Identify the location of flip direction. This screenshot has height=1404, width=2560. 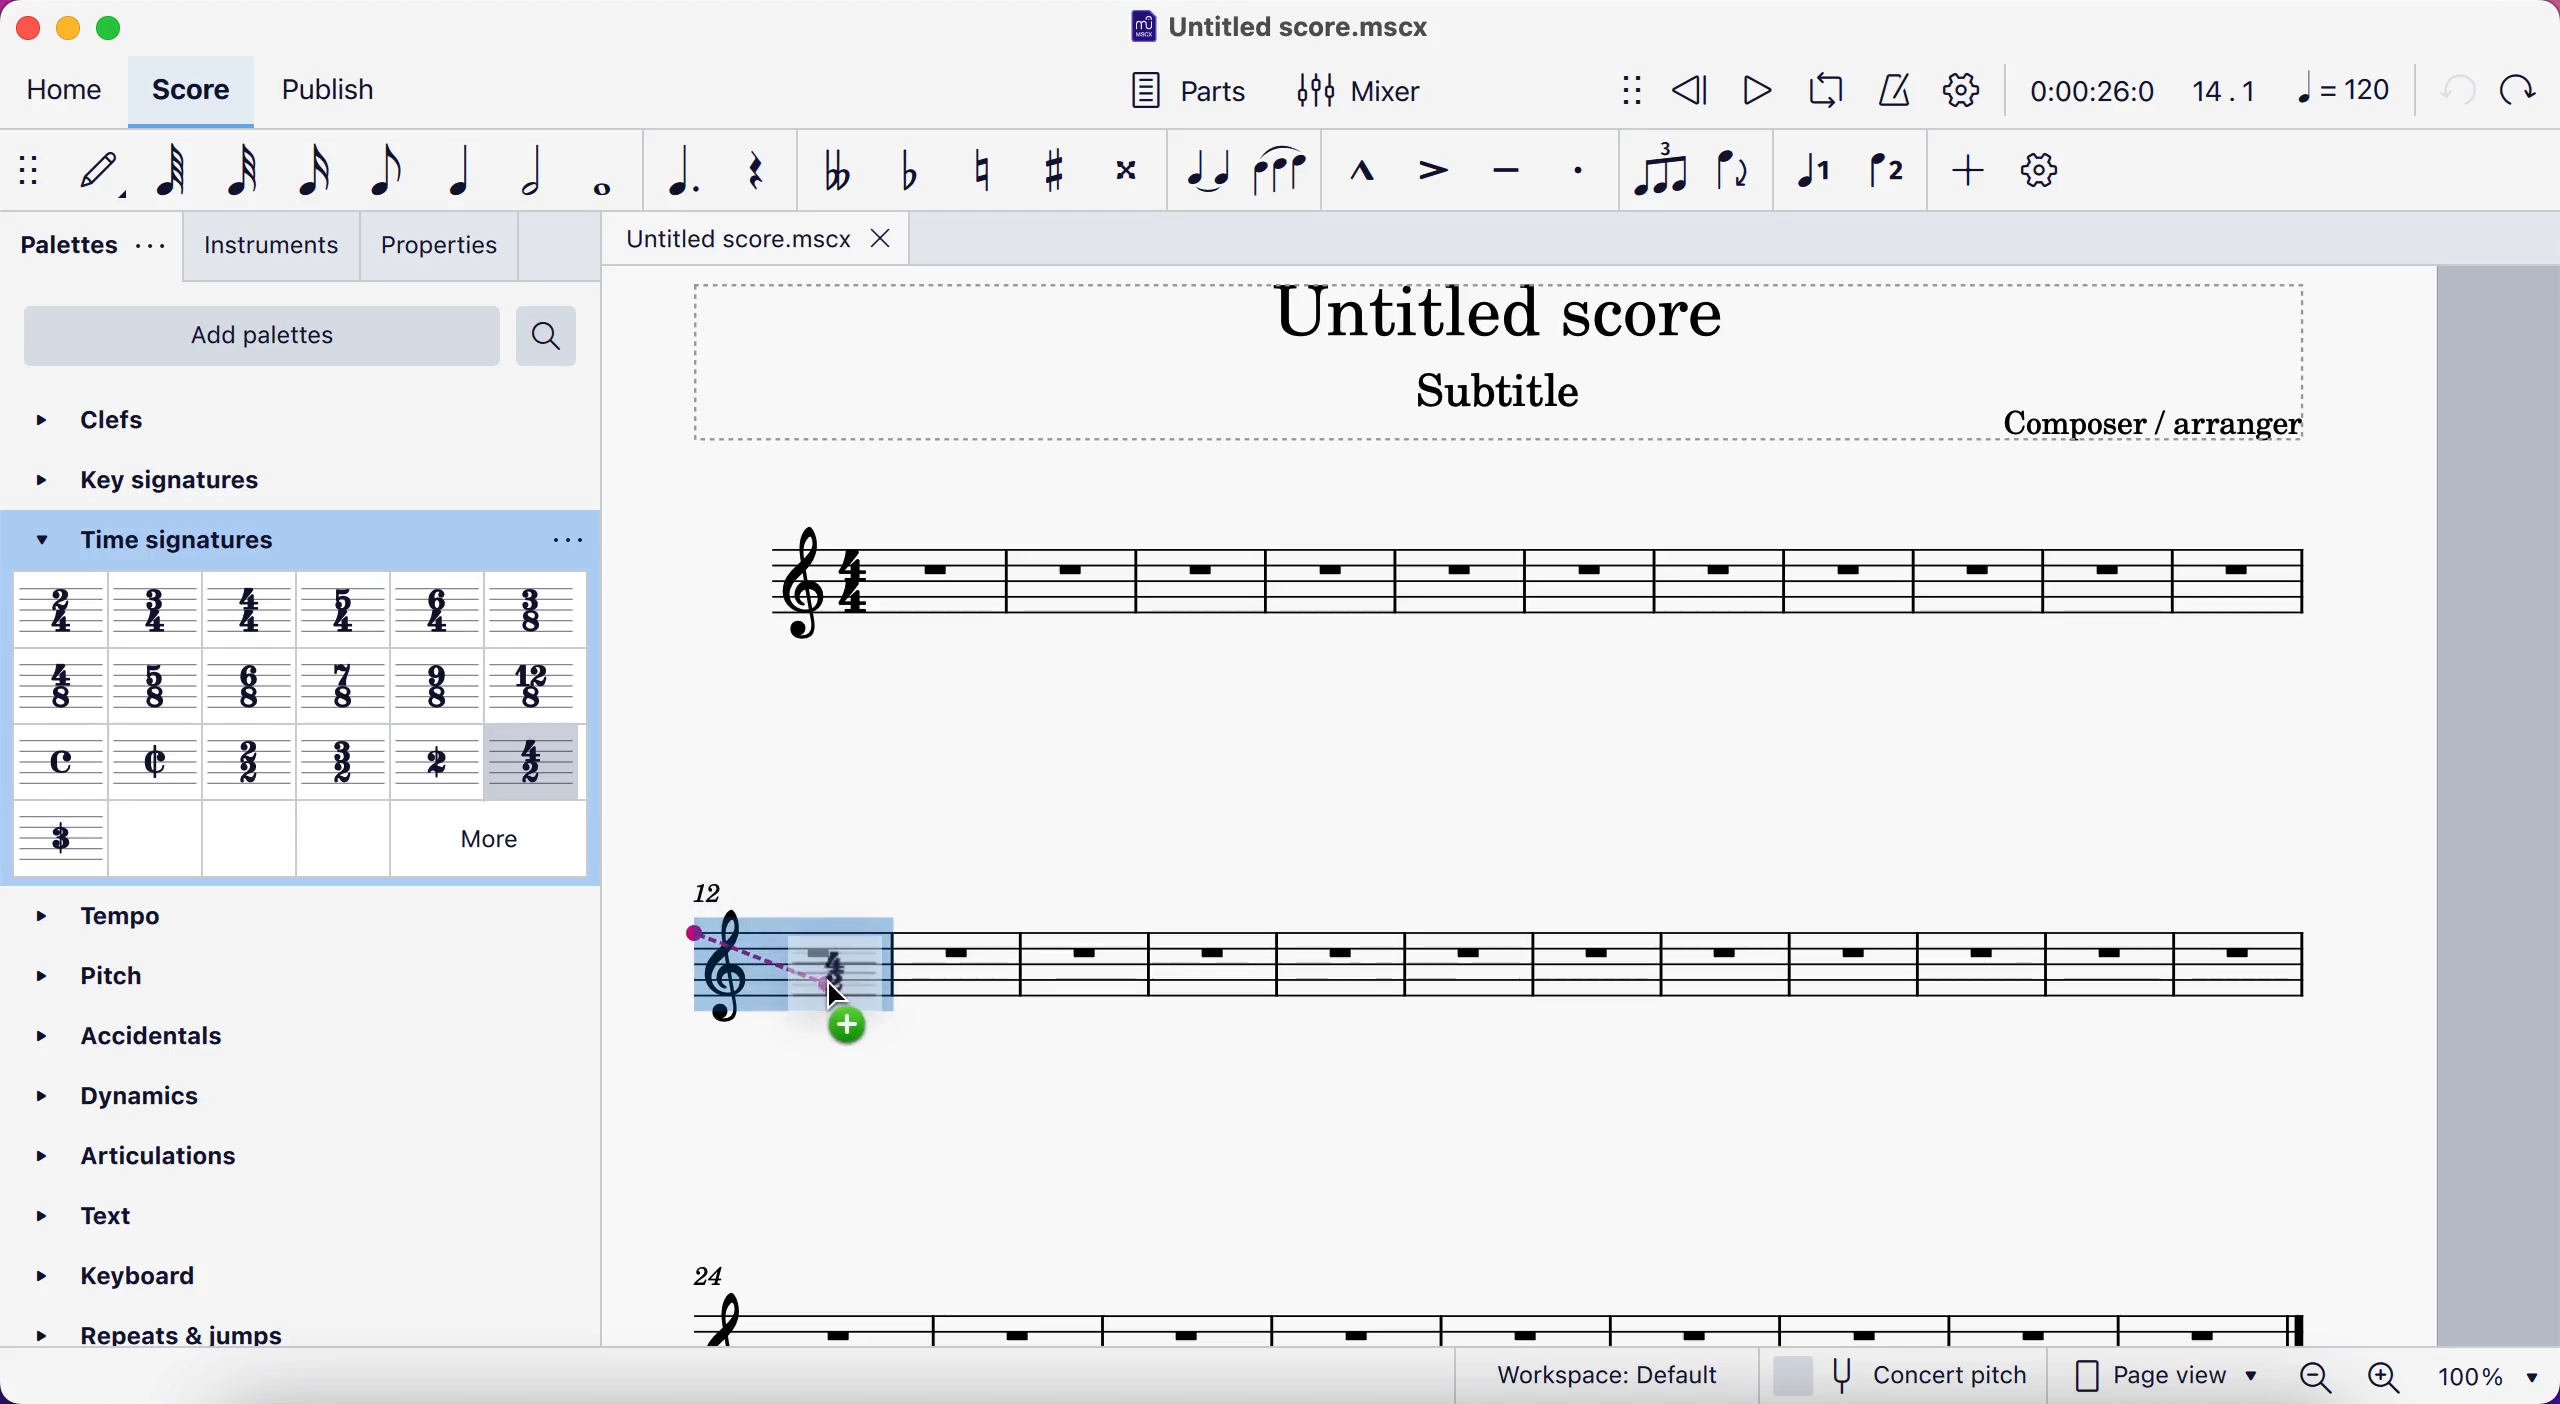
(1731, 170).